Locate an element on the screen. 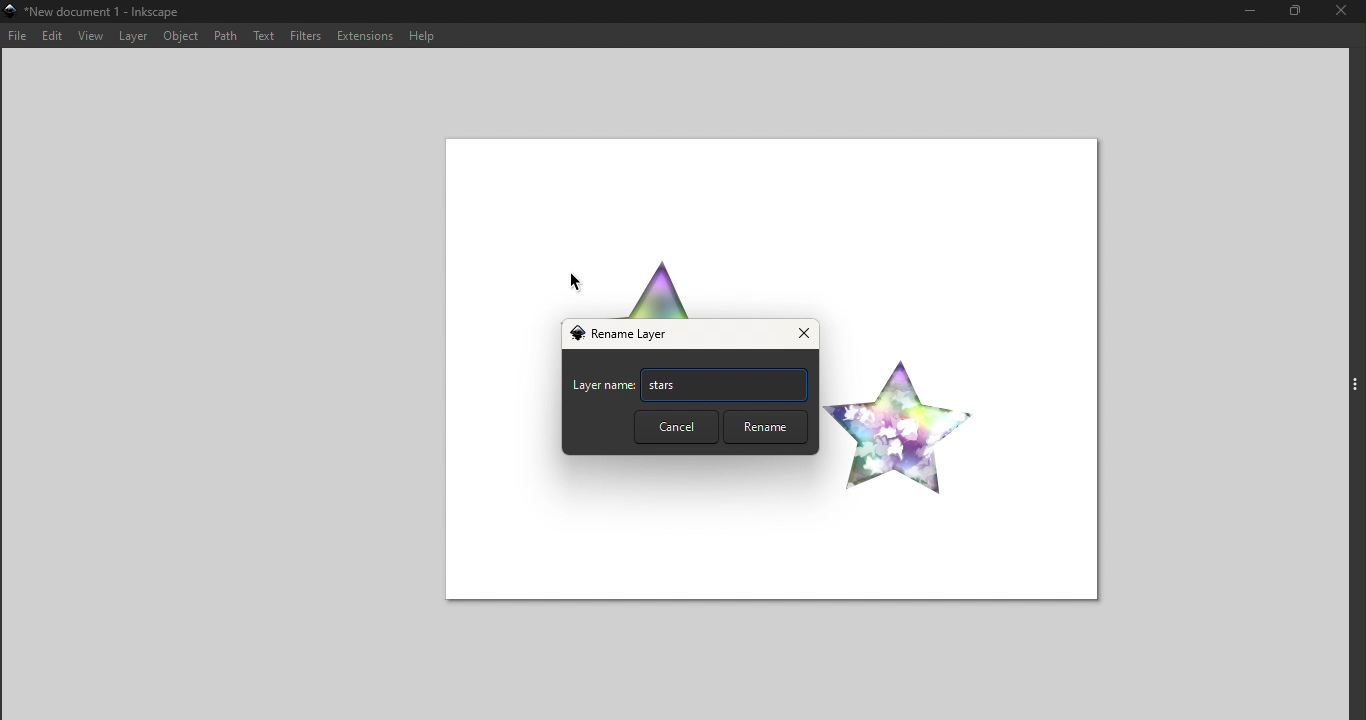  Layer name is located at coordinates (603, 388).